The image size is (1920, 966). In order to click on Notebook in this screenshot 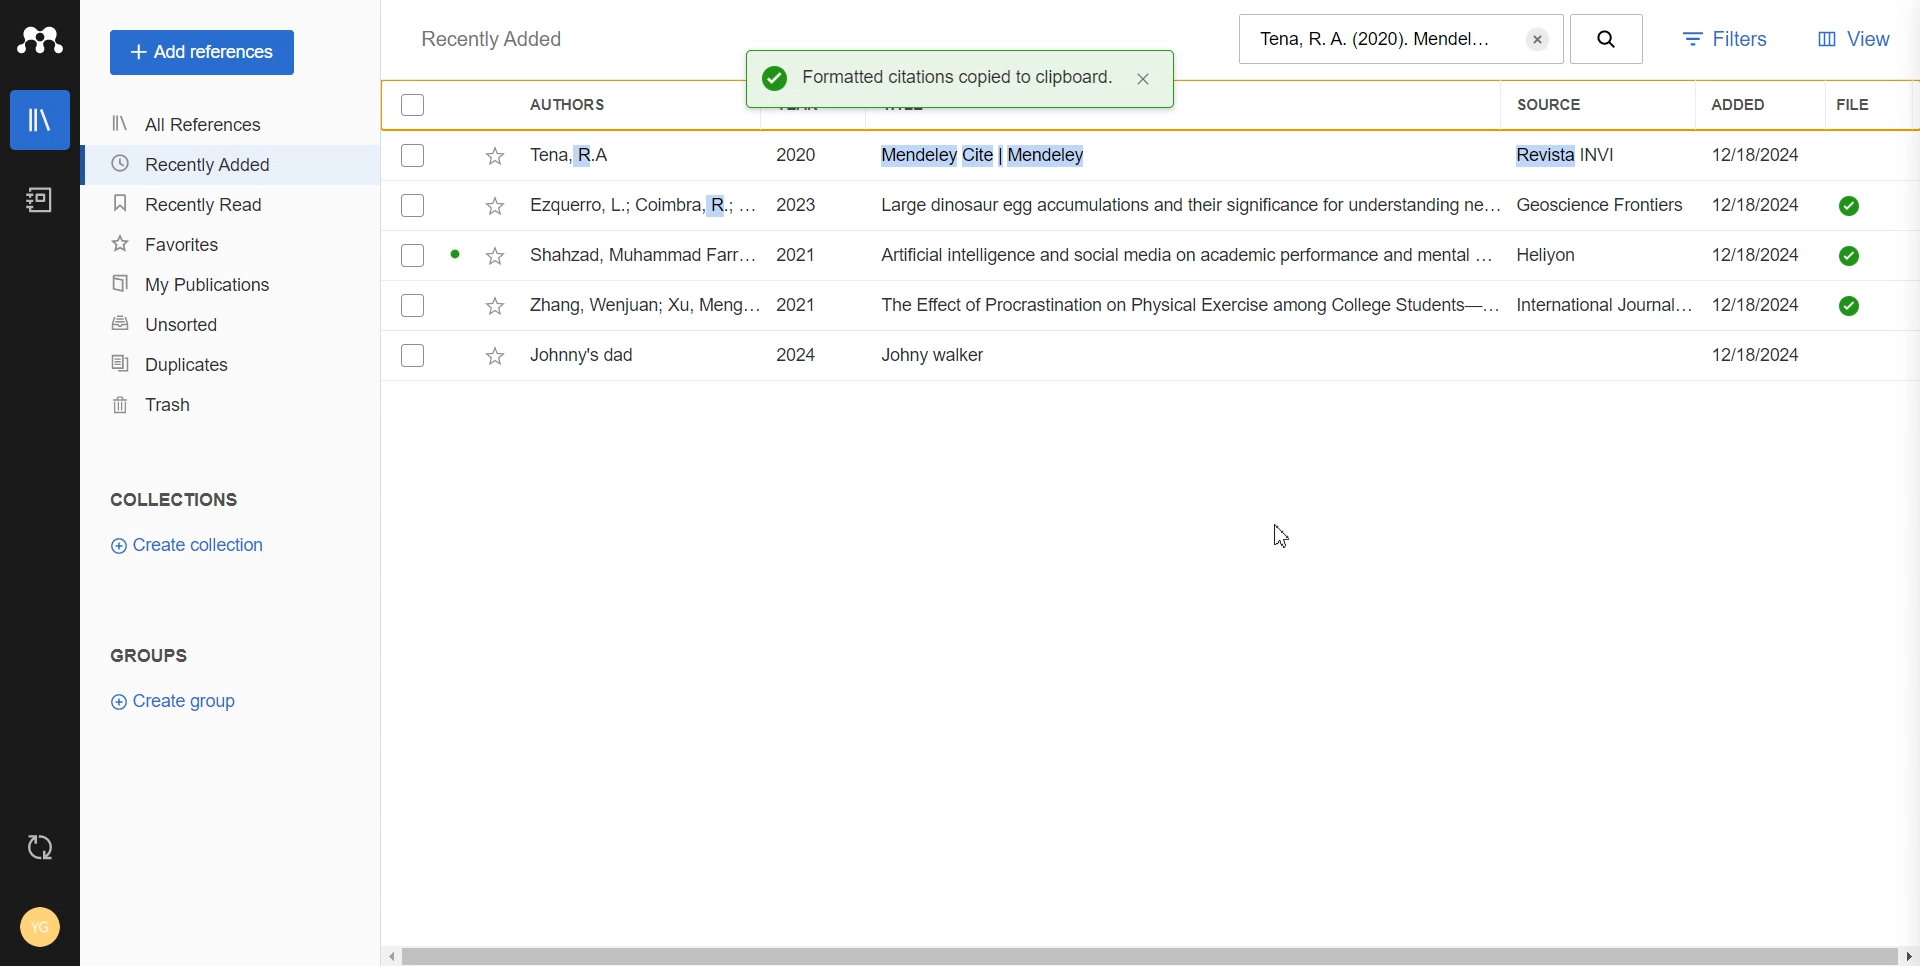, I will do `click(40, 199)`.